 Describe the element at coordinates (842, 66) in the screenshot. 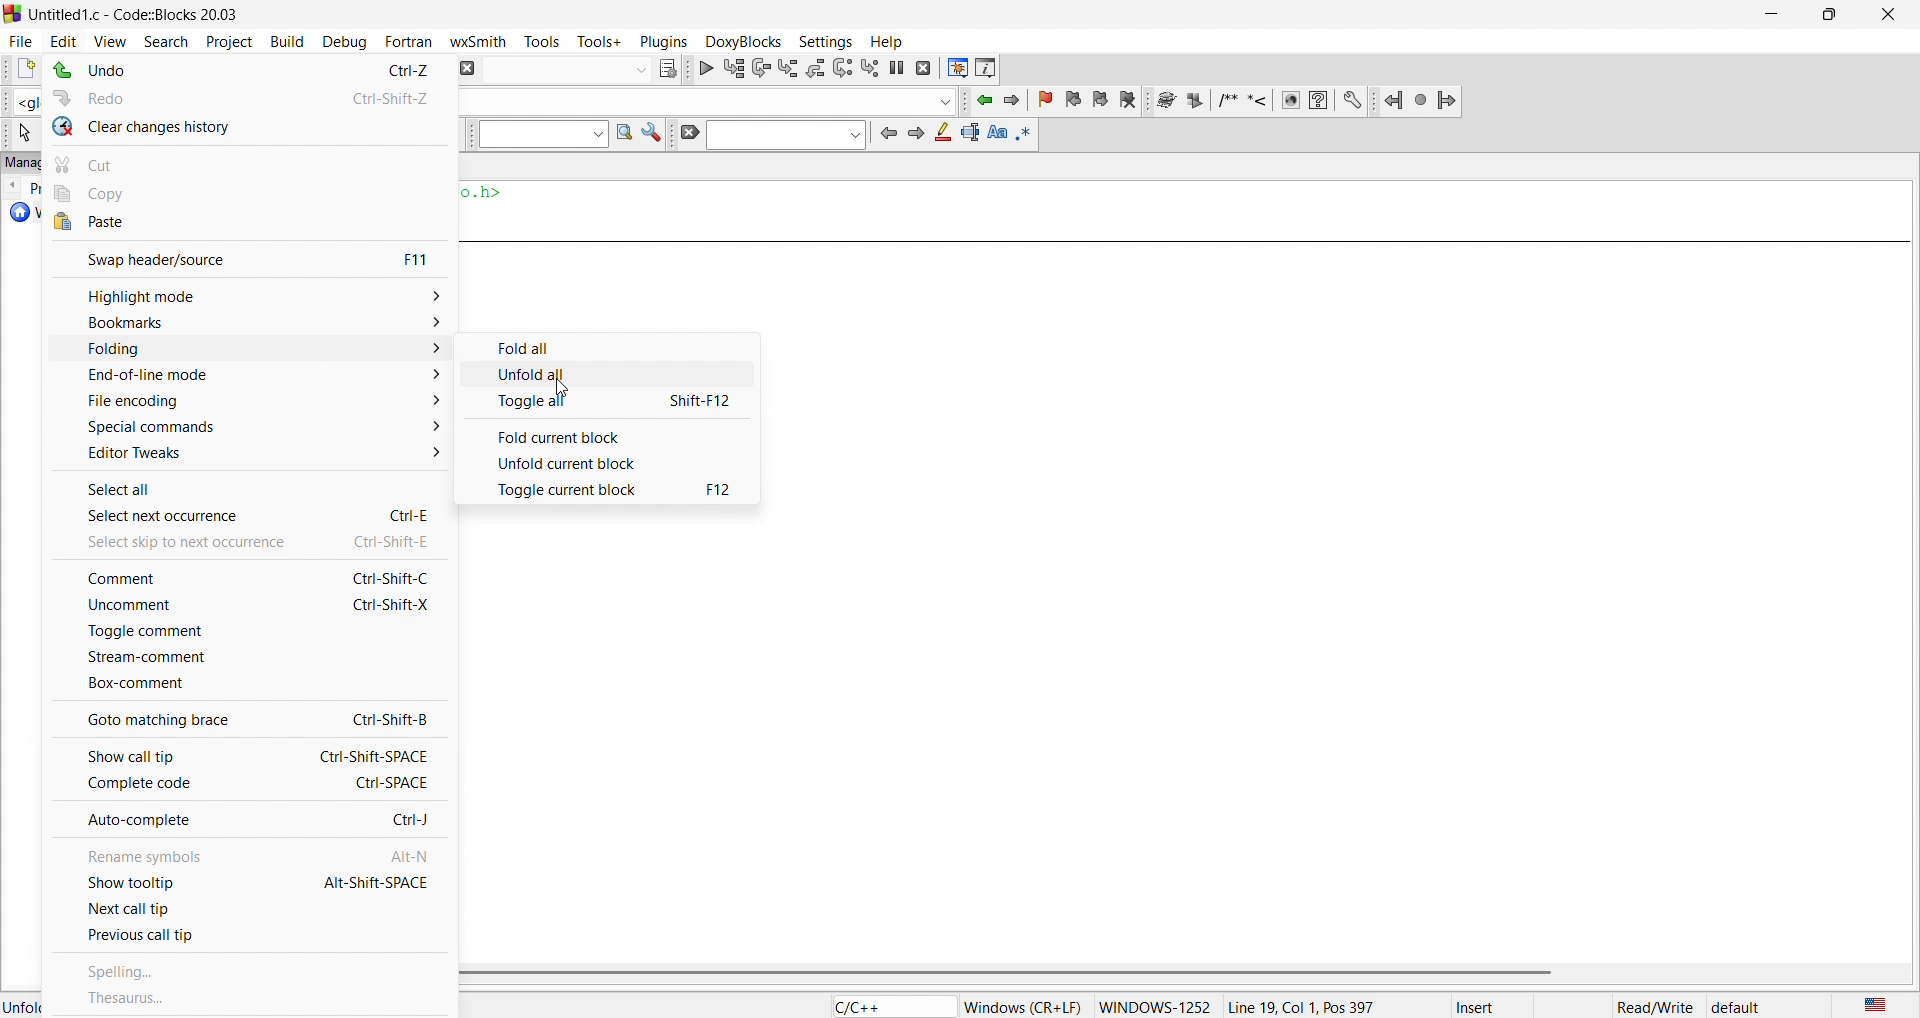

I see `next instruction` at that location.